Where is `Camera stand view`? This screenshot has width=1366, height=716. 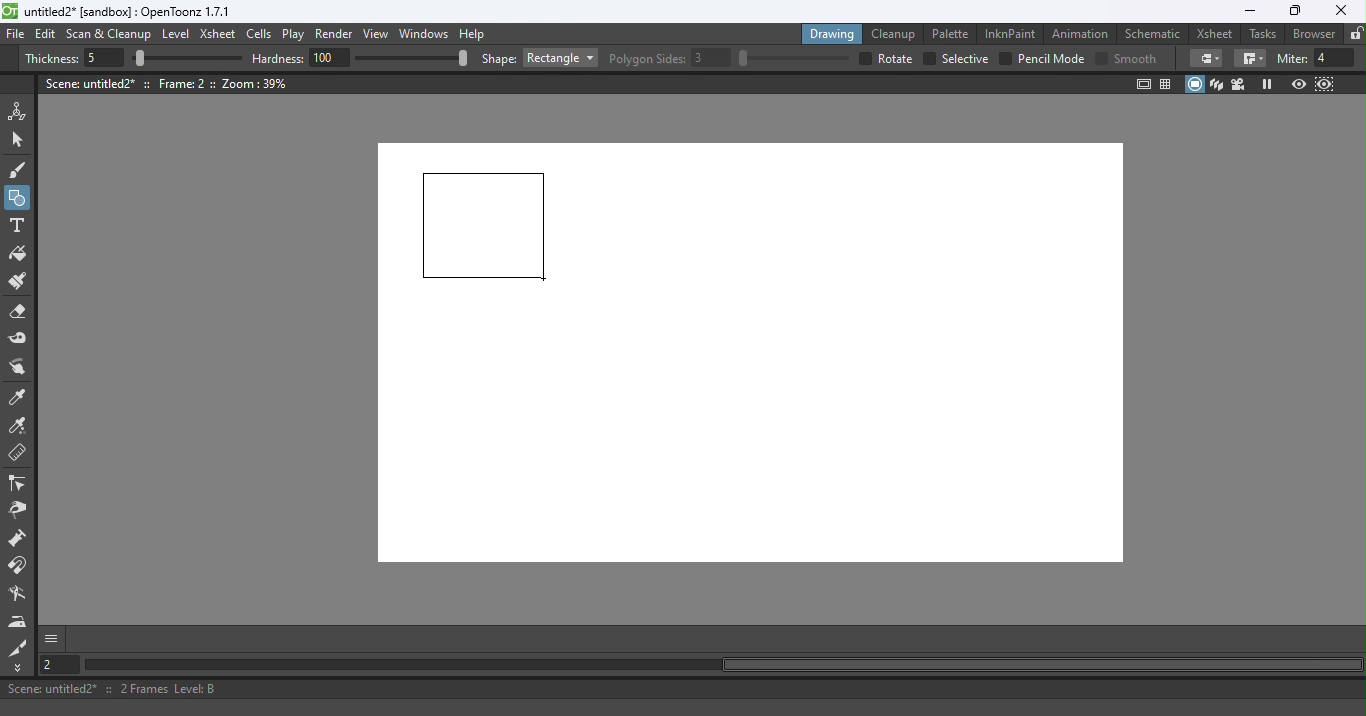 Camera stand view is located at coordinates (1196, 84).